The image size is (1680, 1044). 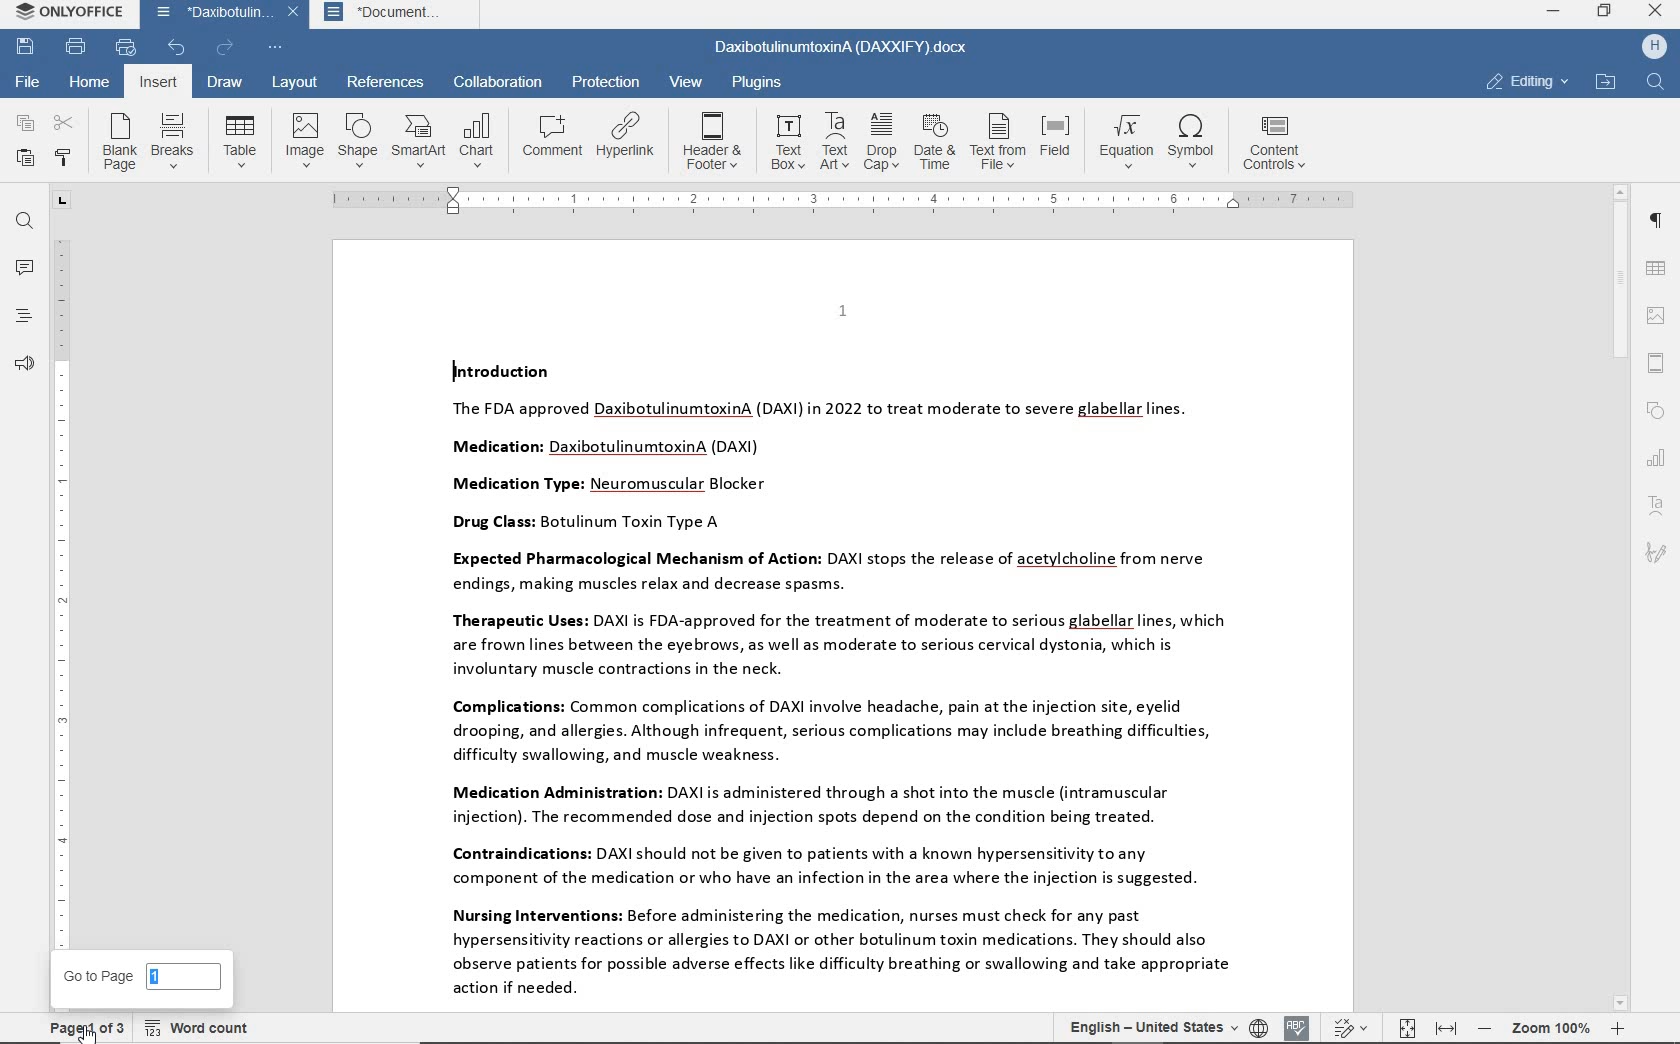 What do you see at coordinates (1655, 364) in the screenshot?
I see `header & footer` at bounding box center [1655, 364].